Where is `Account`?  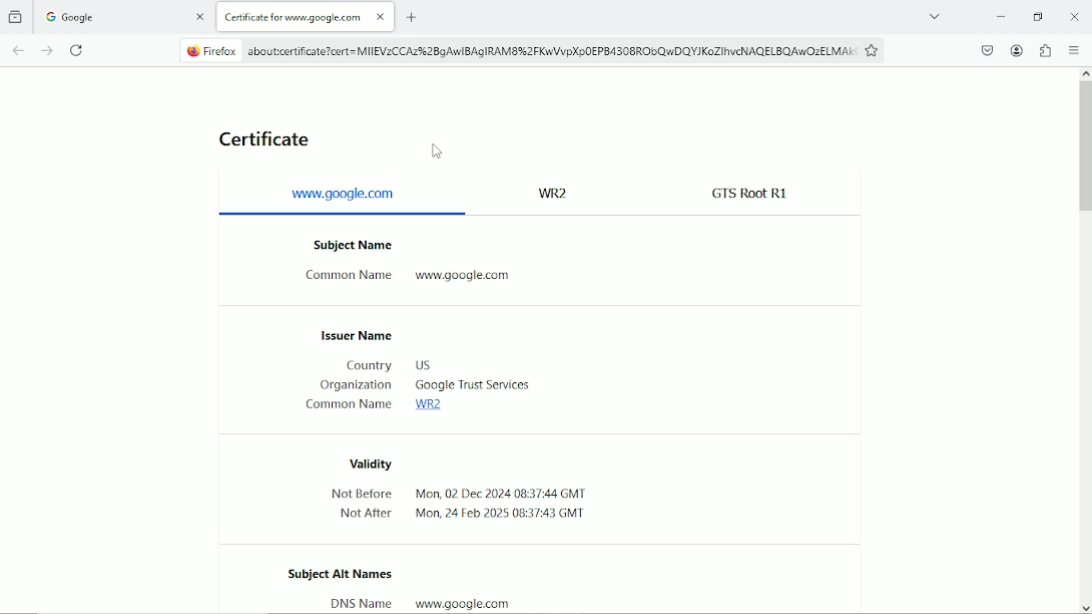 Account is located at coordinates (1017, 50).